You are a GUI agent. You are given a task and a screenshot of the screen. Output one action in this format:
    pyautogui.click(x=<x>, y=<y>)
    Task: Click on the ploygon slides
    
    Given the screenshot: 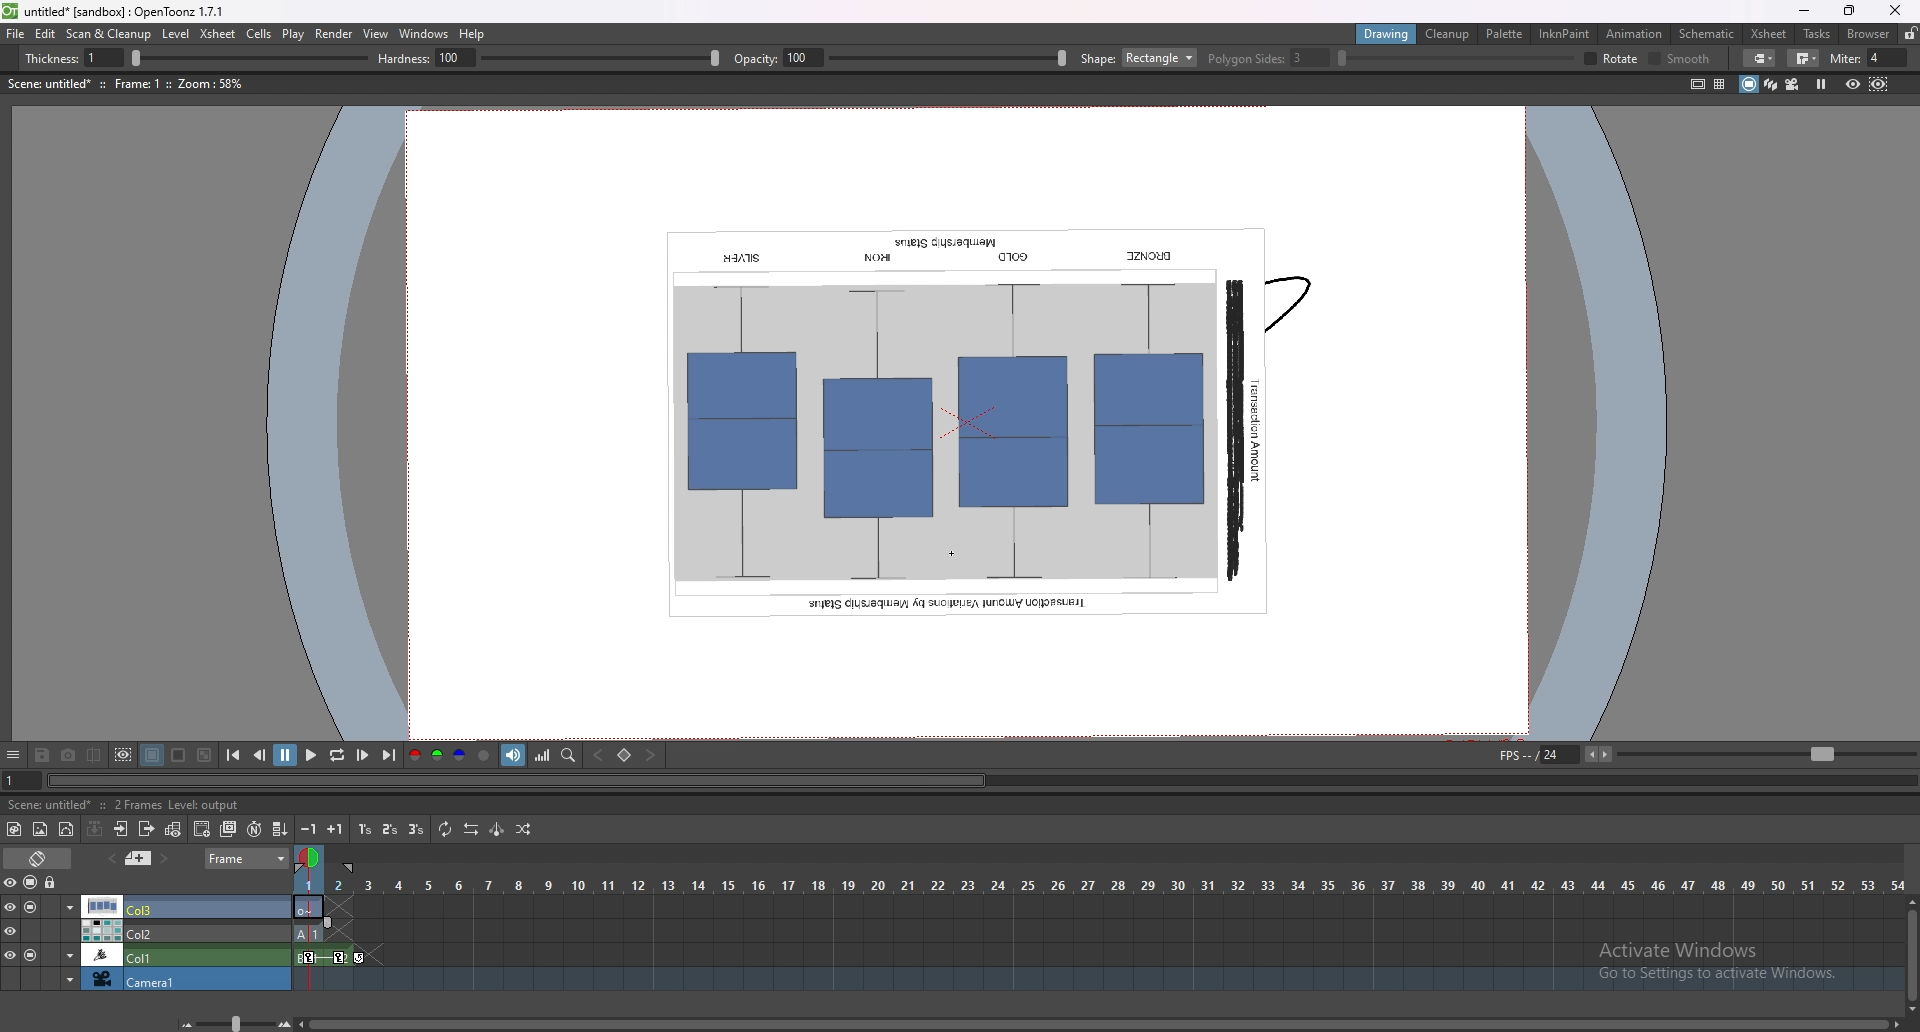 What is the action you would take?
    pyautogui.click(x=943, y=58)
    